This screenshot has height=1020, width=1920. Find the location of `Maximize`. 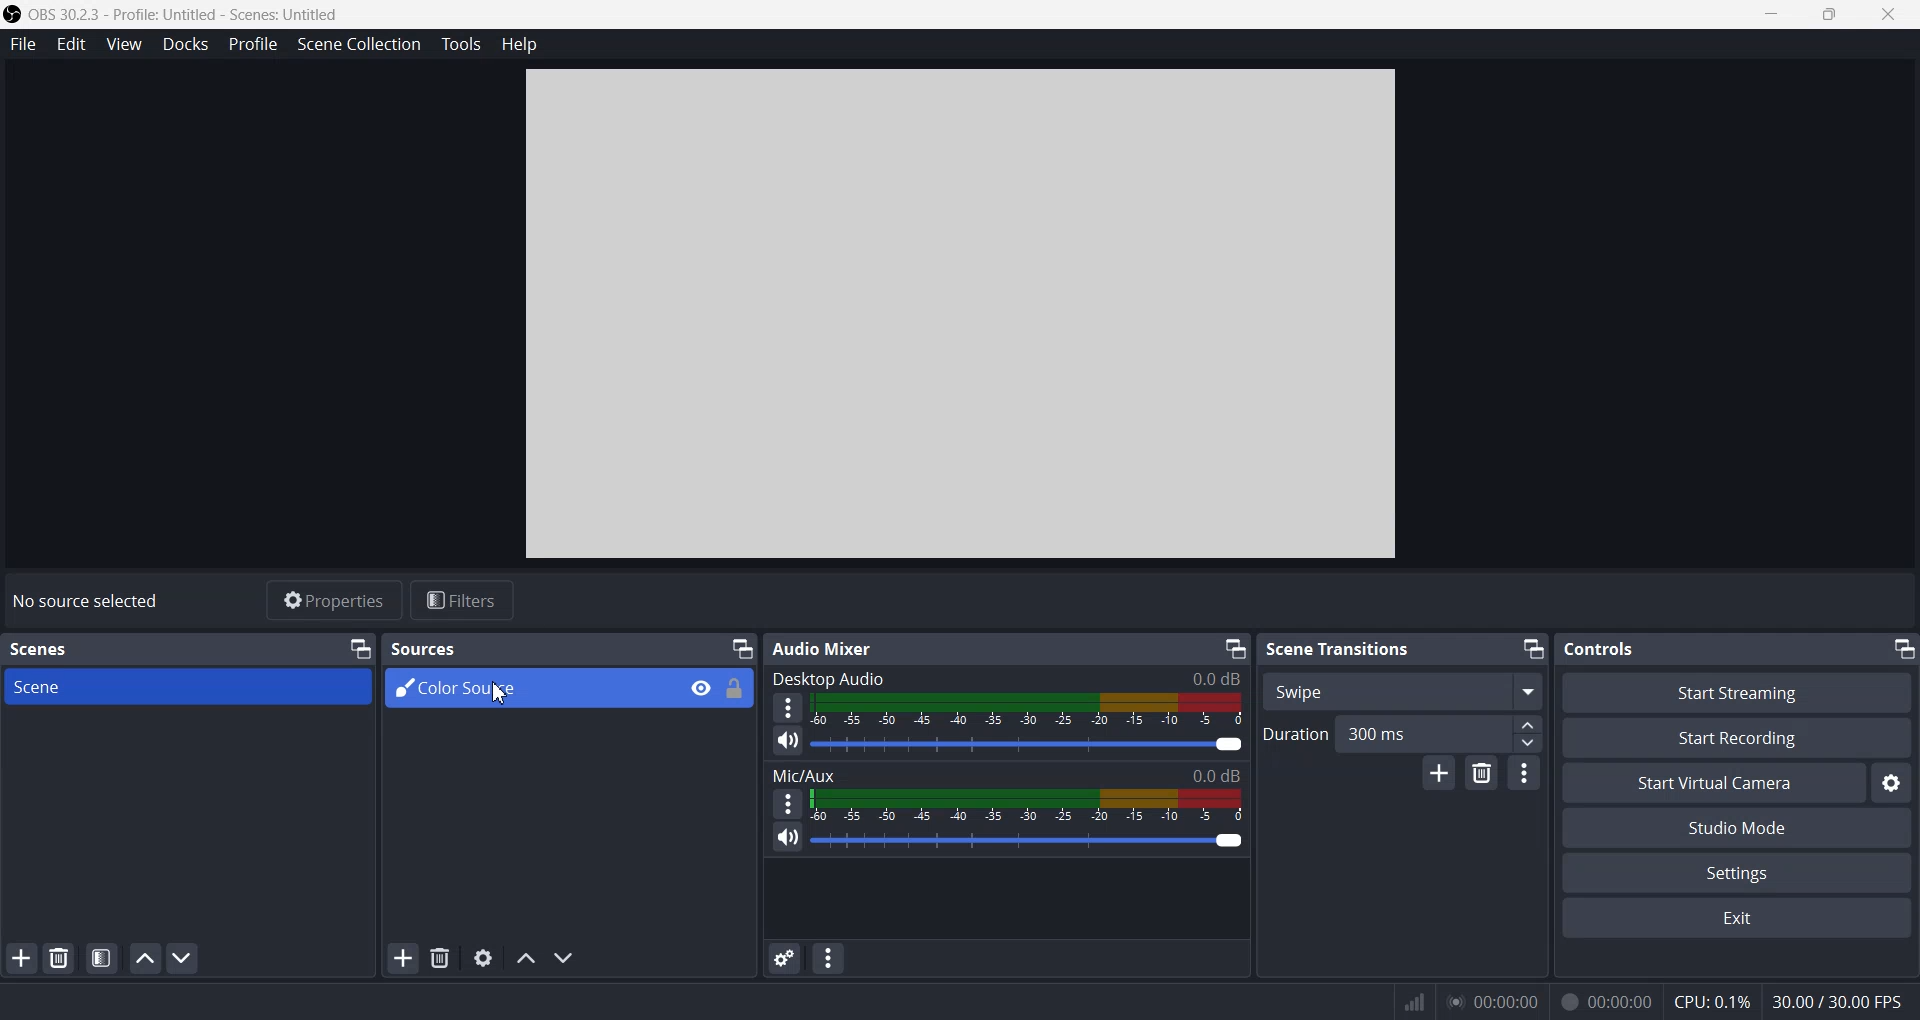

Maximize is located at coordinates (1832, 15).